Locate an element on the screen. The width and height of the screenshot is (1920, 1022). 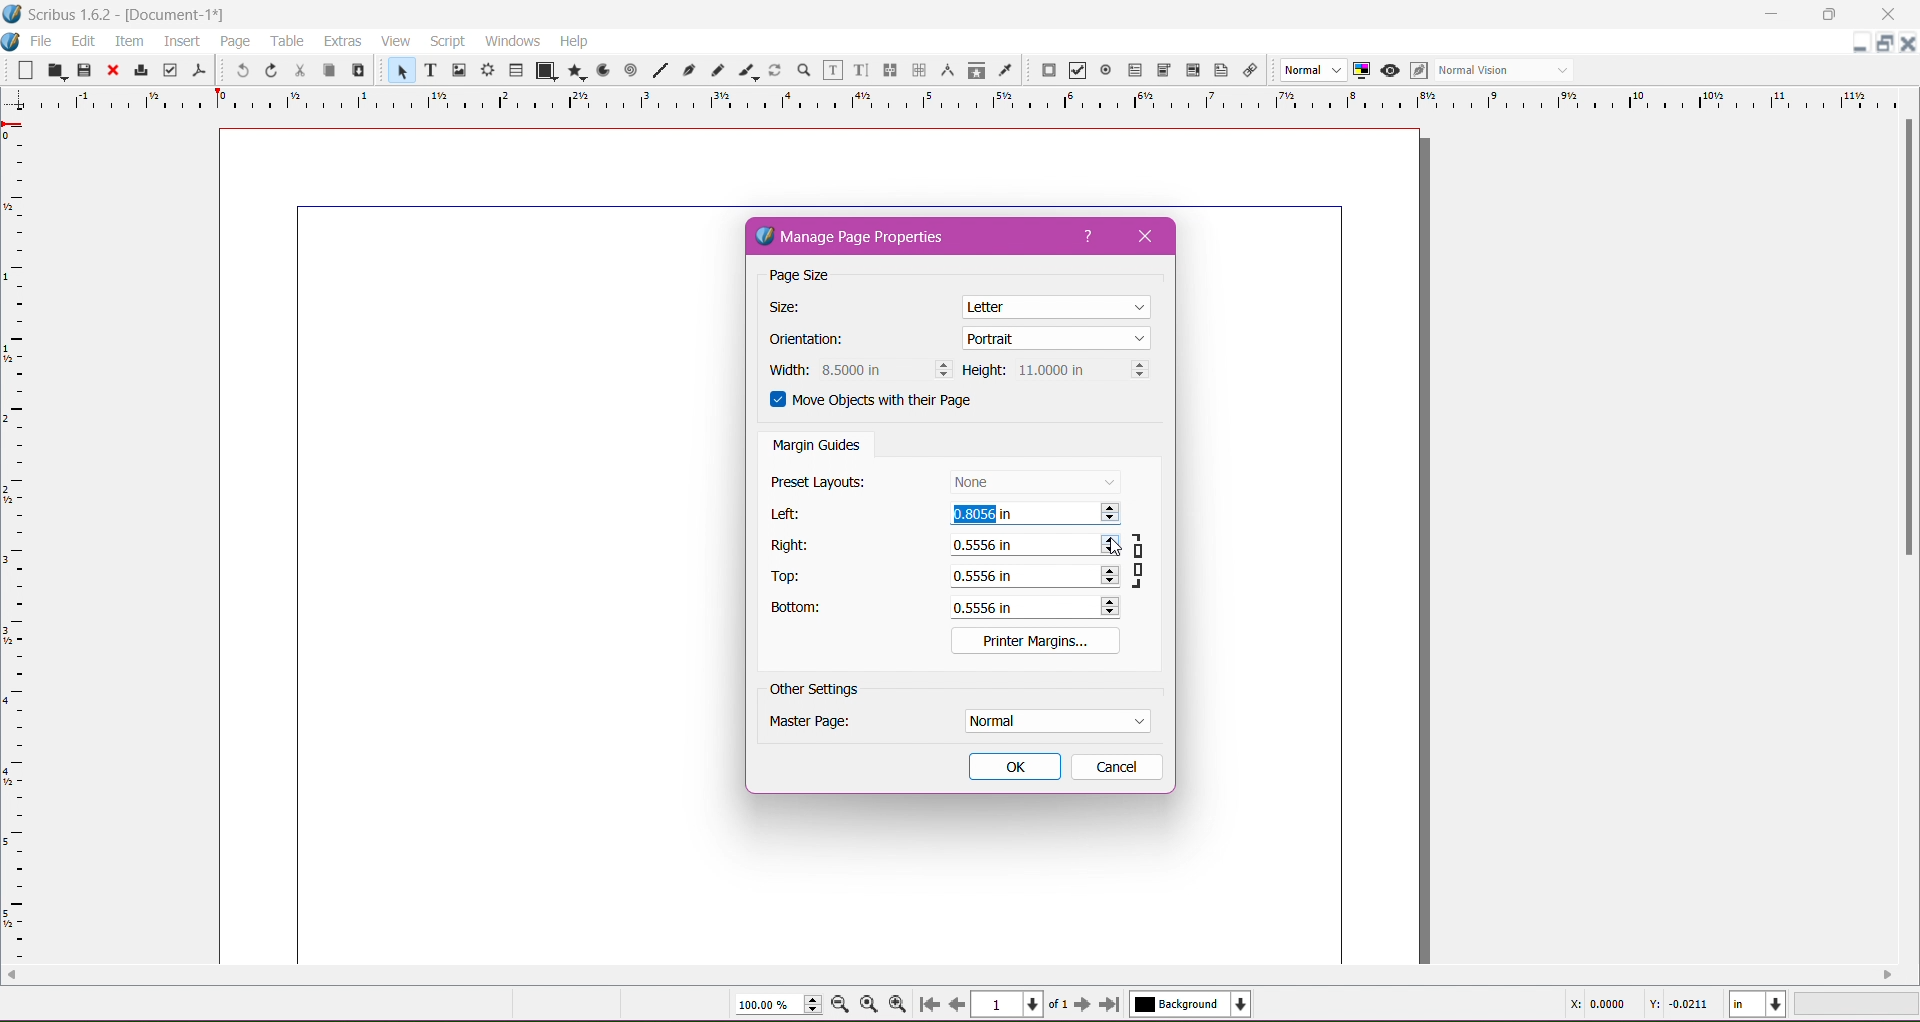
Orientation is located at coordinates (817, 341).